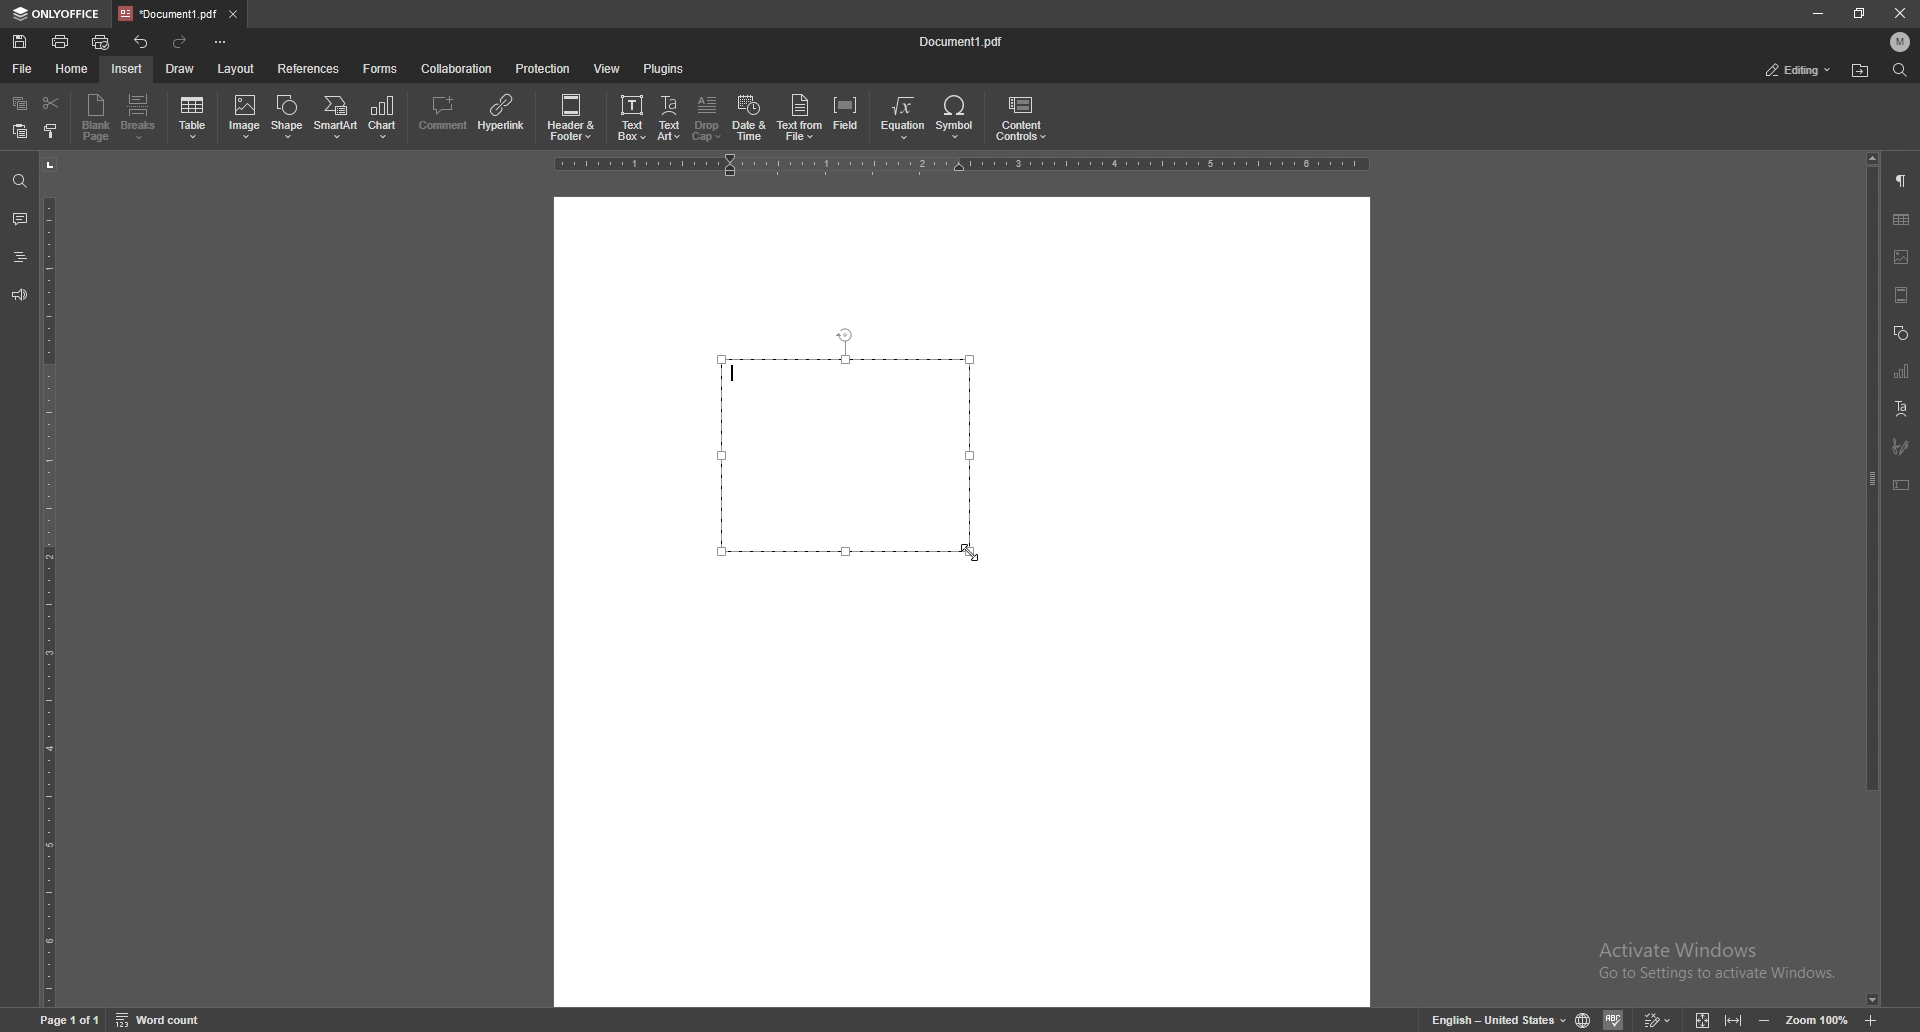 The height and width of the screenshot is (1032, 1920). I want to click on copy style, so click(51, 132).